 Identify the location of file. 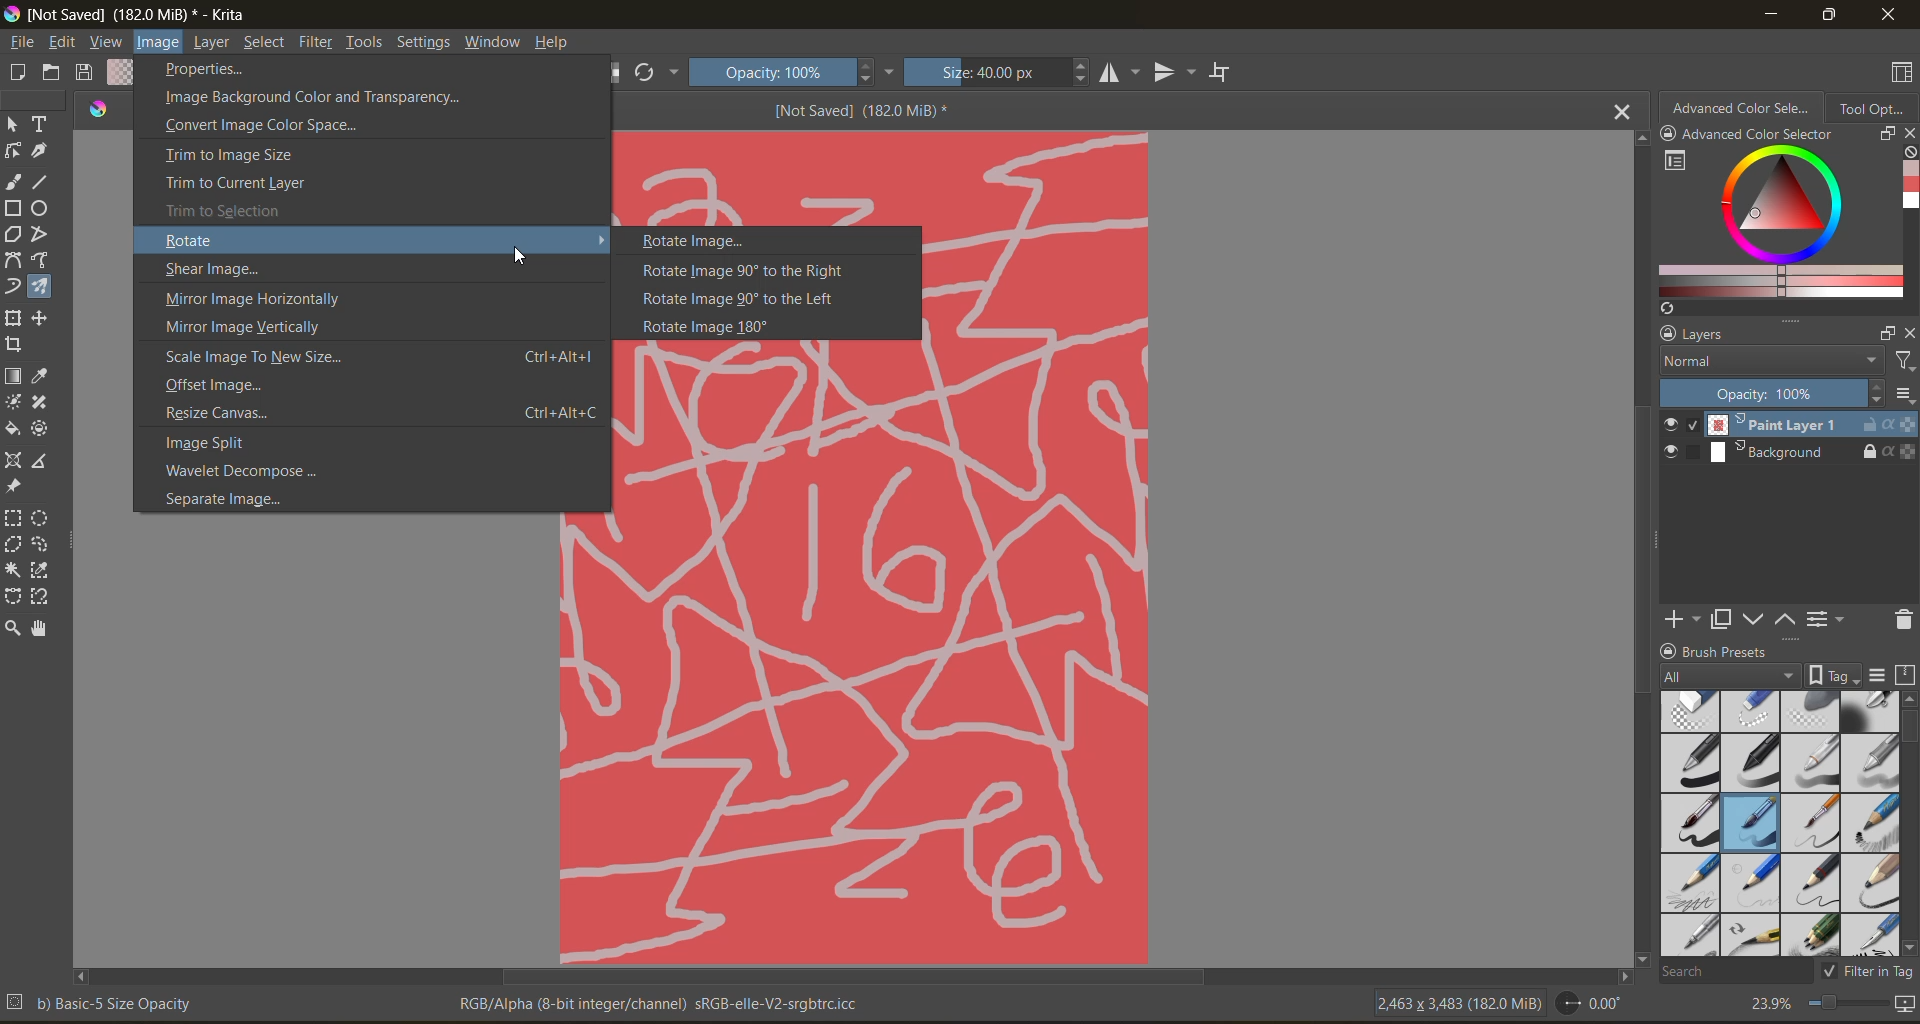
(25, 43).